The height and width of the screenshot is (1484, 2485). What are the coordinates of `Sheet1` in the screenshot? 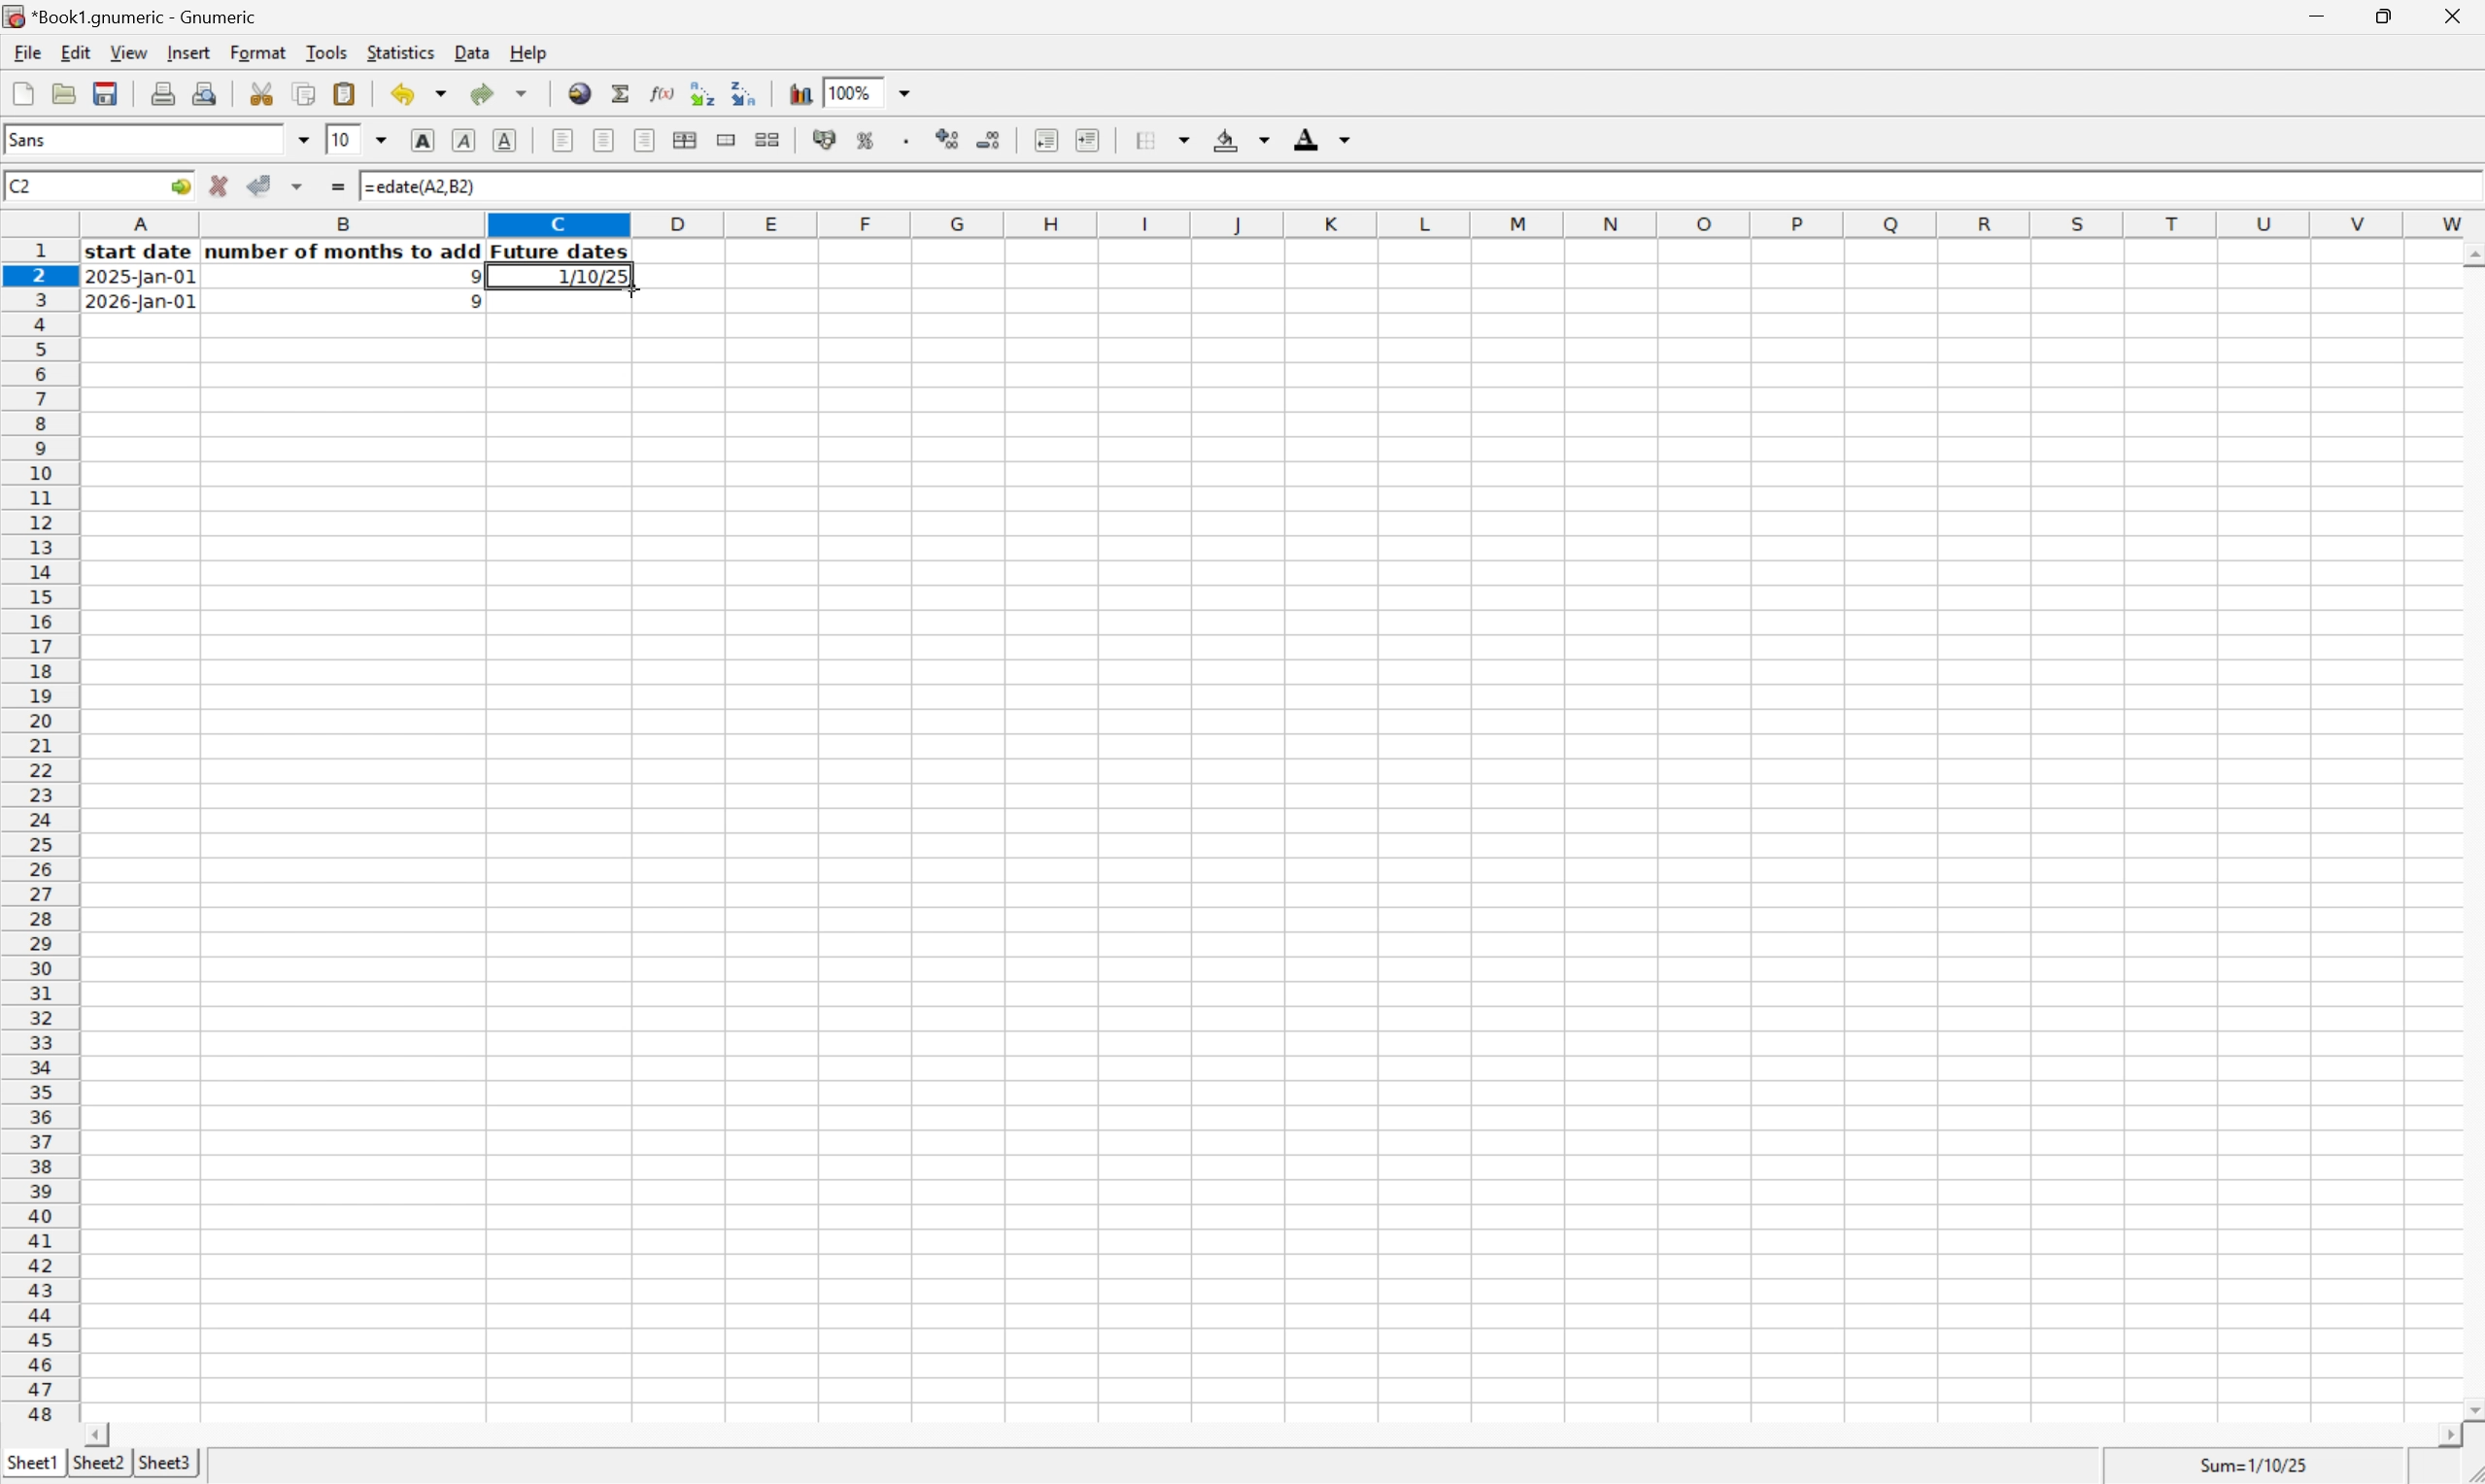 It's located at (31, 1463).